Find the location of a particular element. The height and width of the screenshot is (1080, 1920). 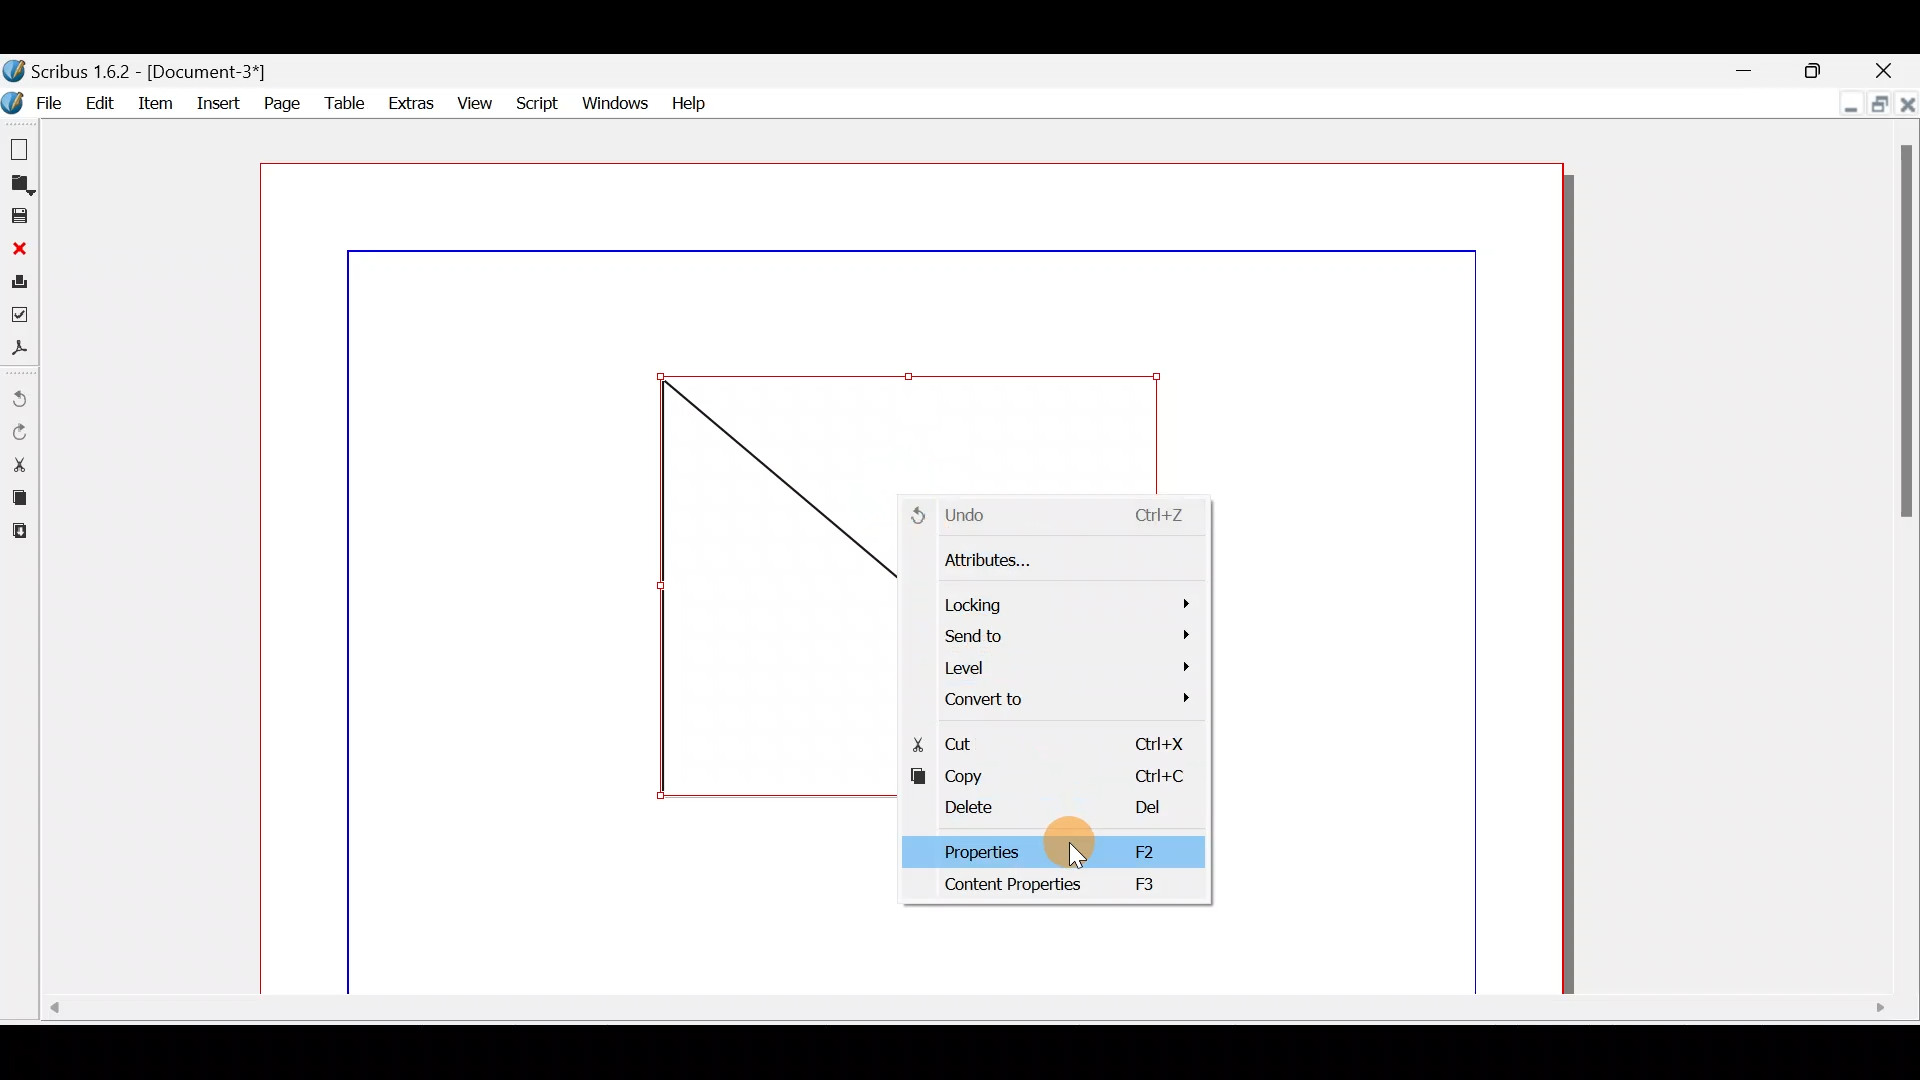

Content properties is located at coordinates (1045, 887).